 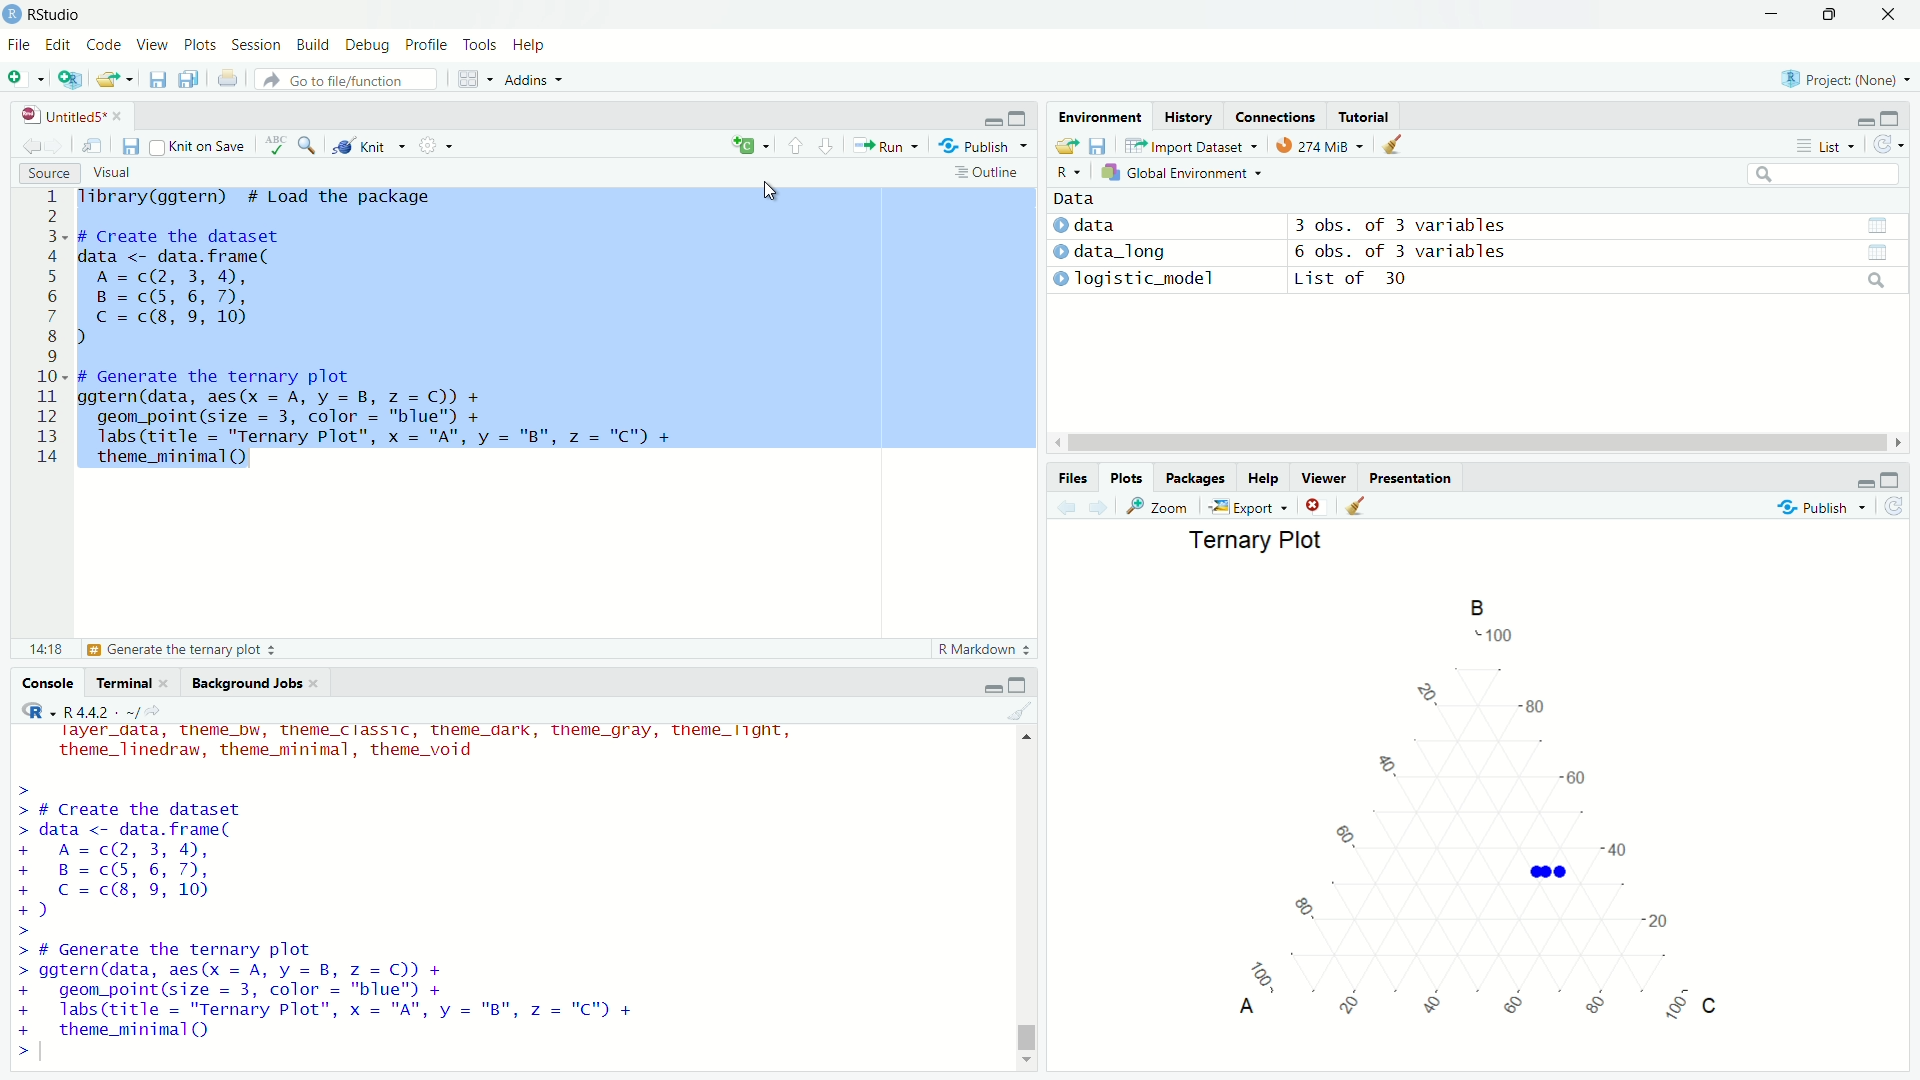 I want to click on copy, so click(x=186, y=81).